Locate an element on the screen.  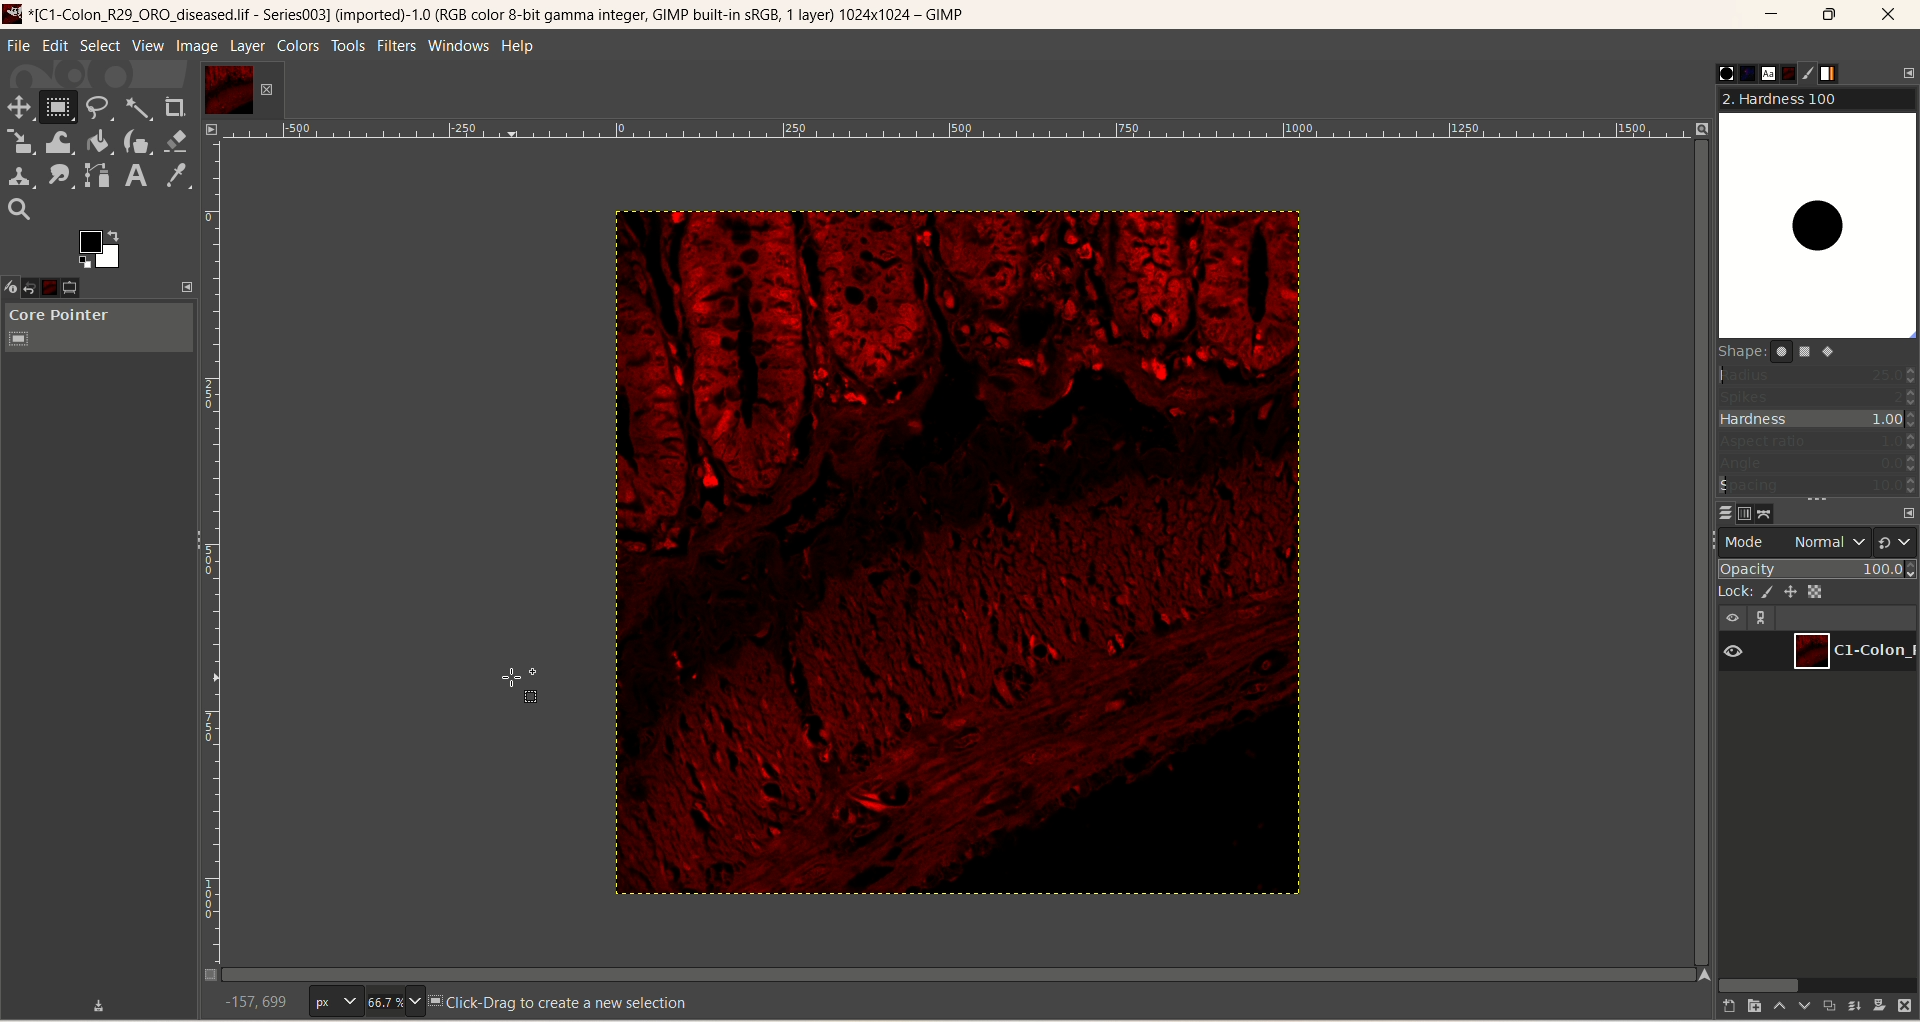
shapes is located at coordinates (1788, 355).